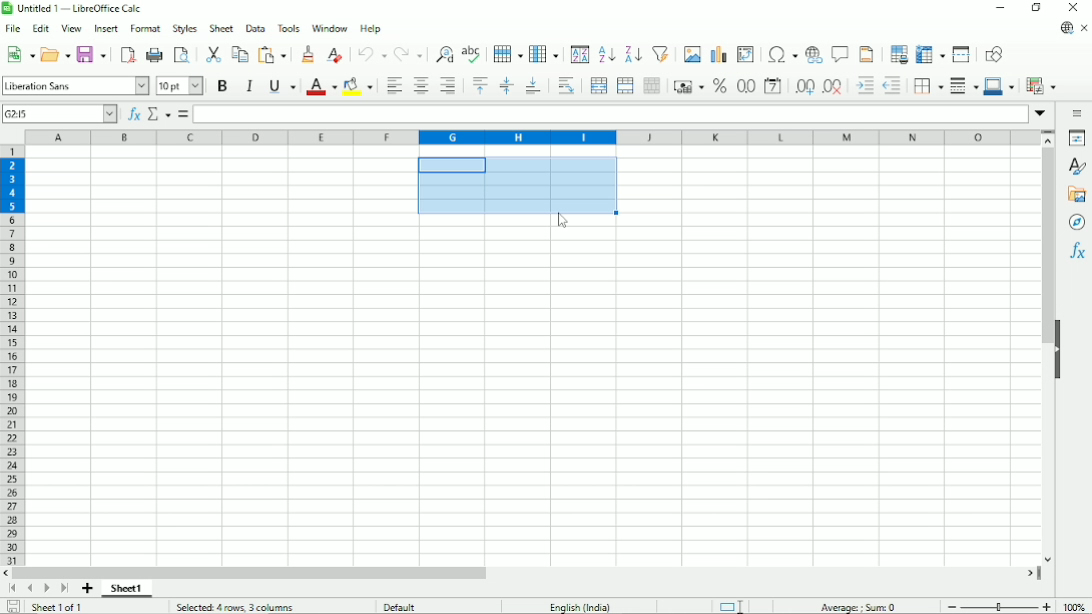  Describe the element at coordinates (64, 589) in the screenshot. I see `Scroll to last sheet` at that location.